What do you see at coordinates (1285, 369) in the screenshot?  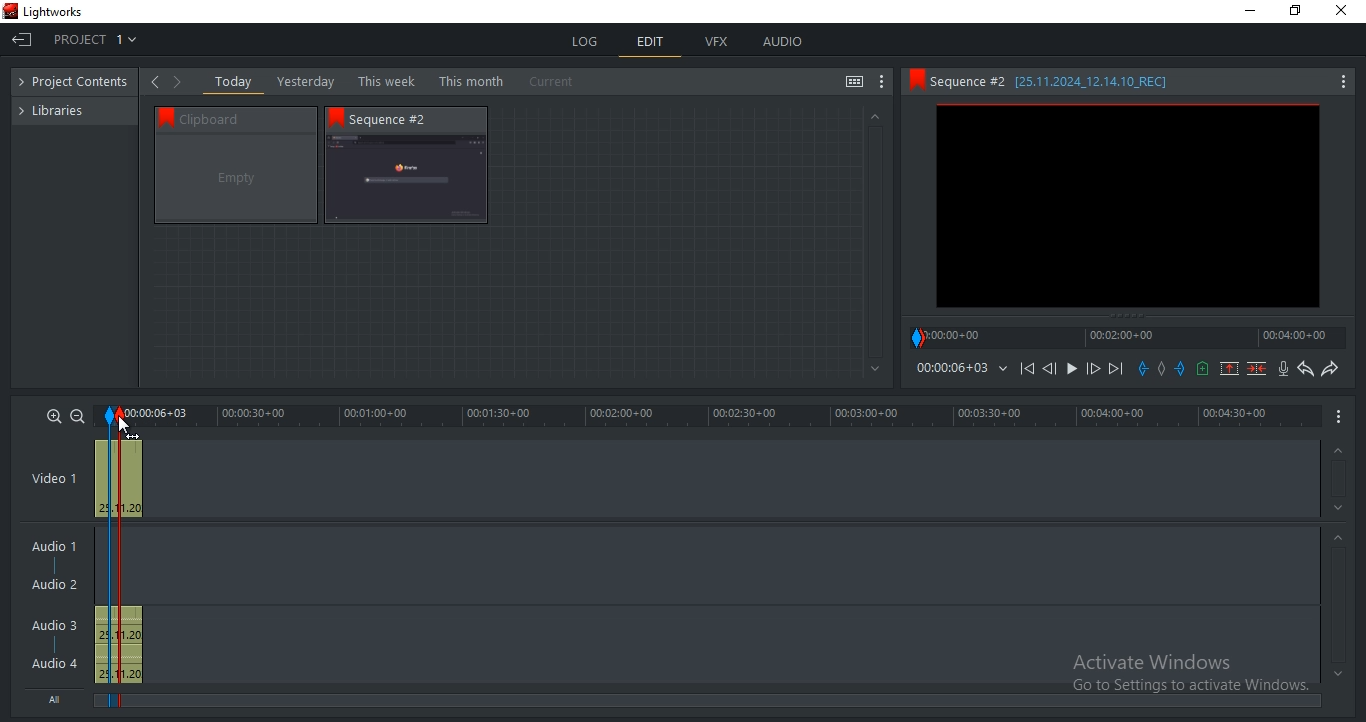 I see `record audio` at bounding box center [1285, 369].